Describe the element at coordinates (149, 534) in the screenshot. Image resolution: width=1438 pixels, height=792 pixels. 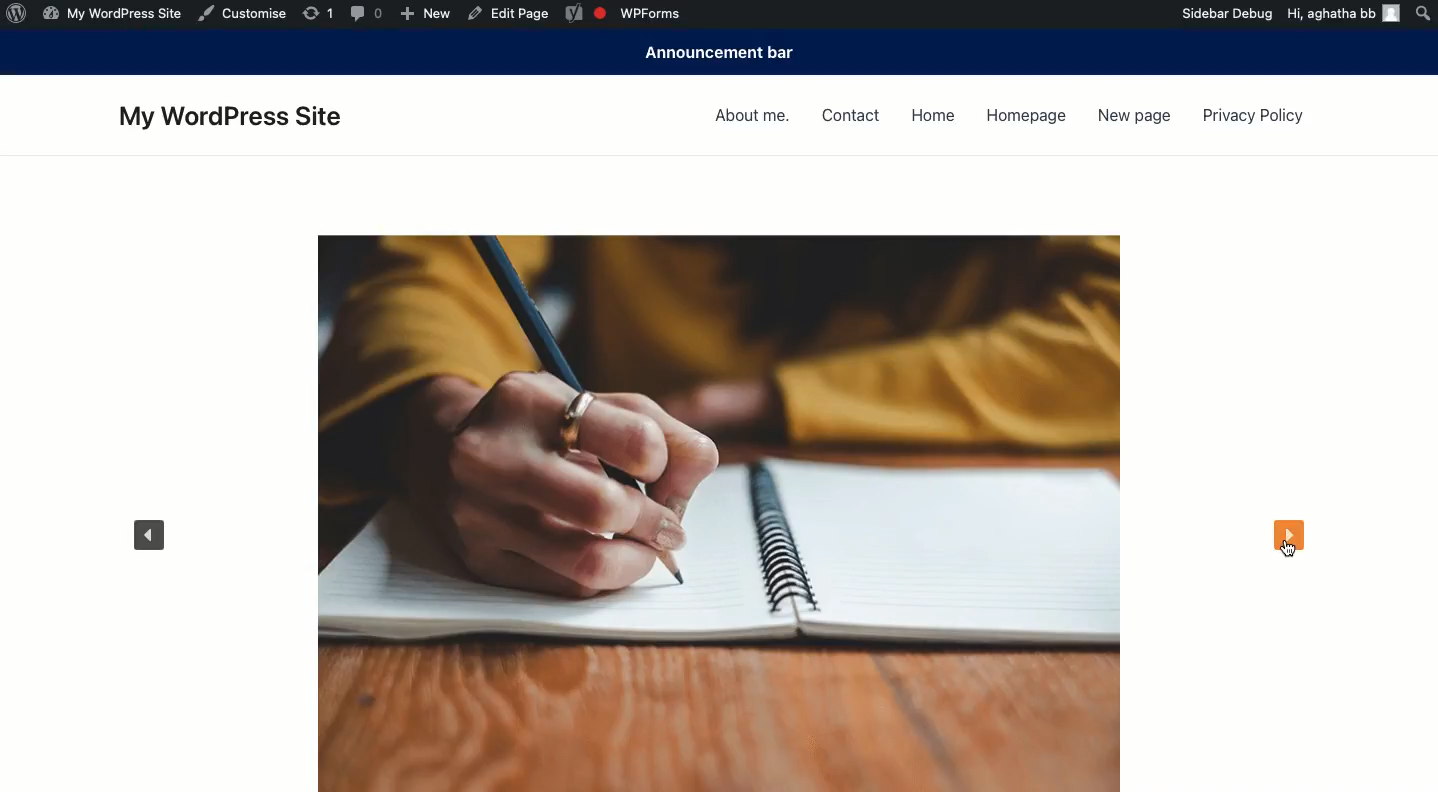
I see `Previous` at that location.